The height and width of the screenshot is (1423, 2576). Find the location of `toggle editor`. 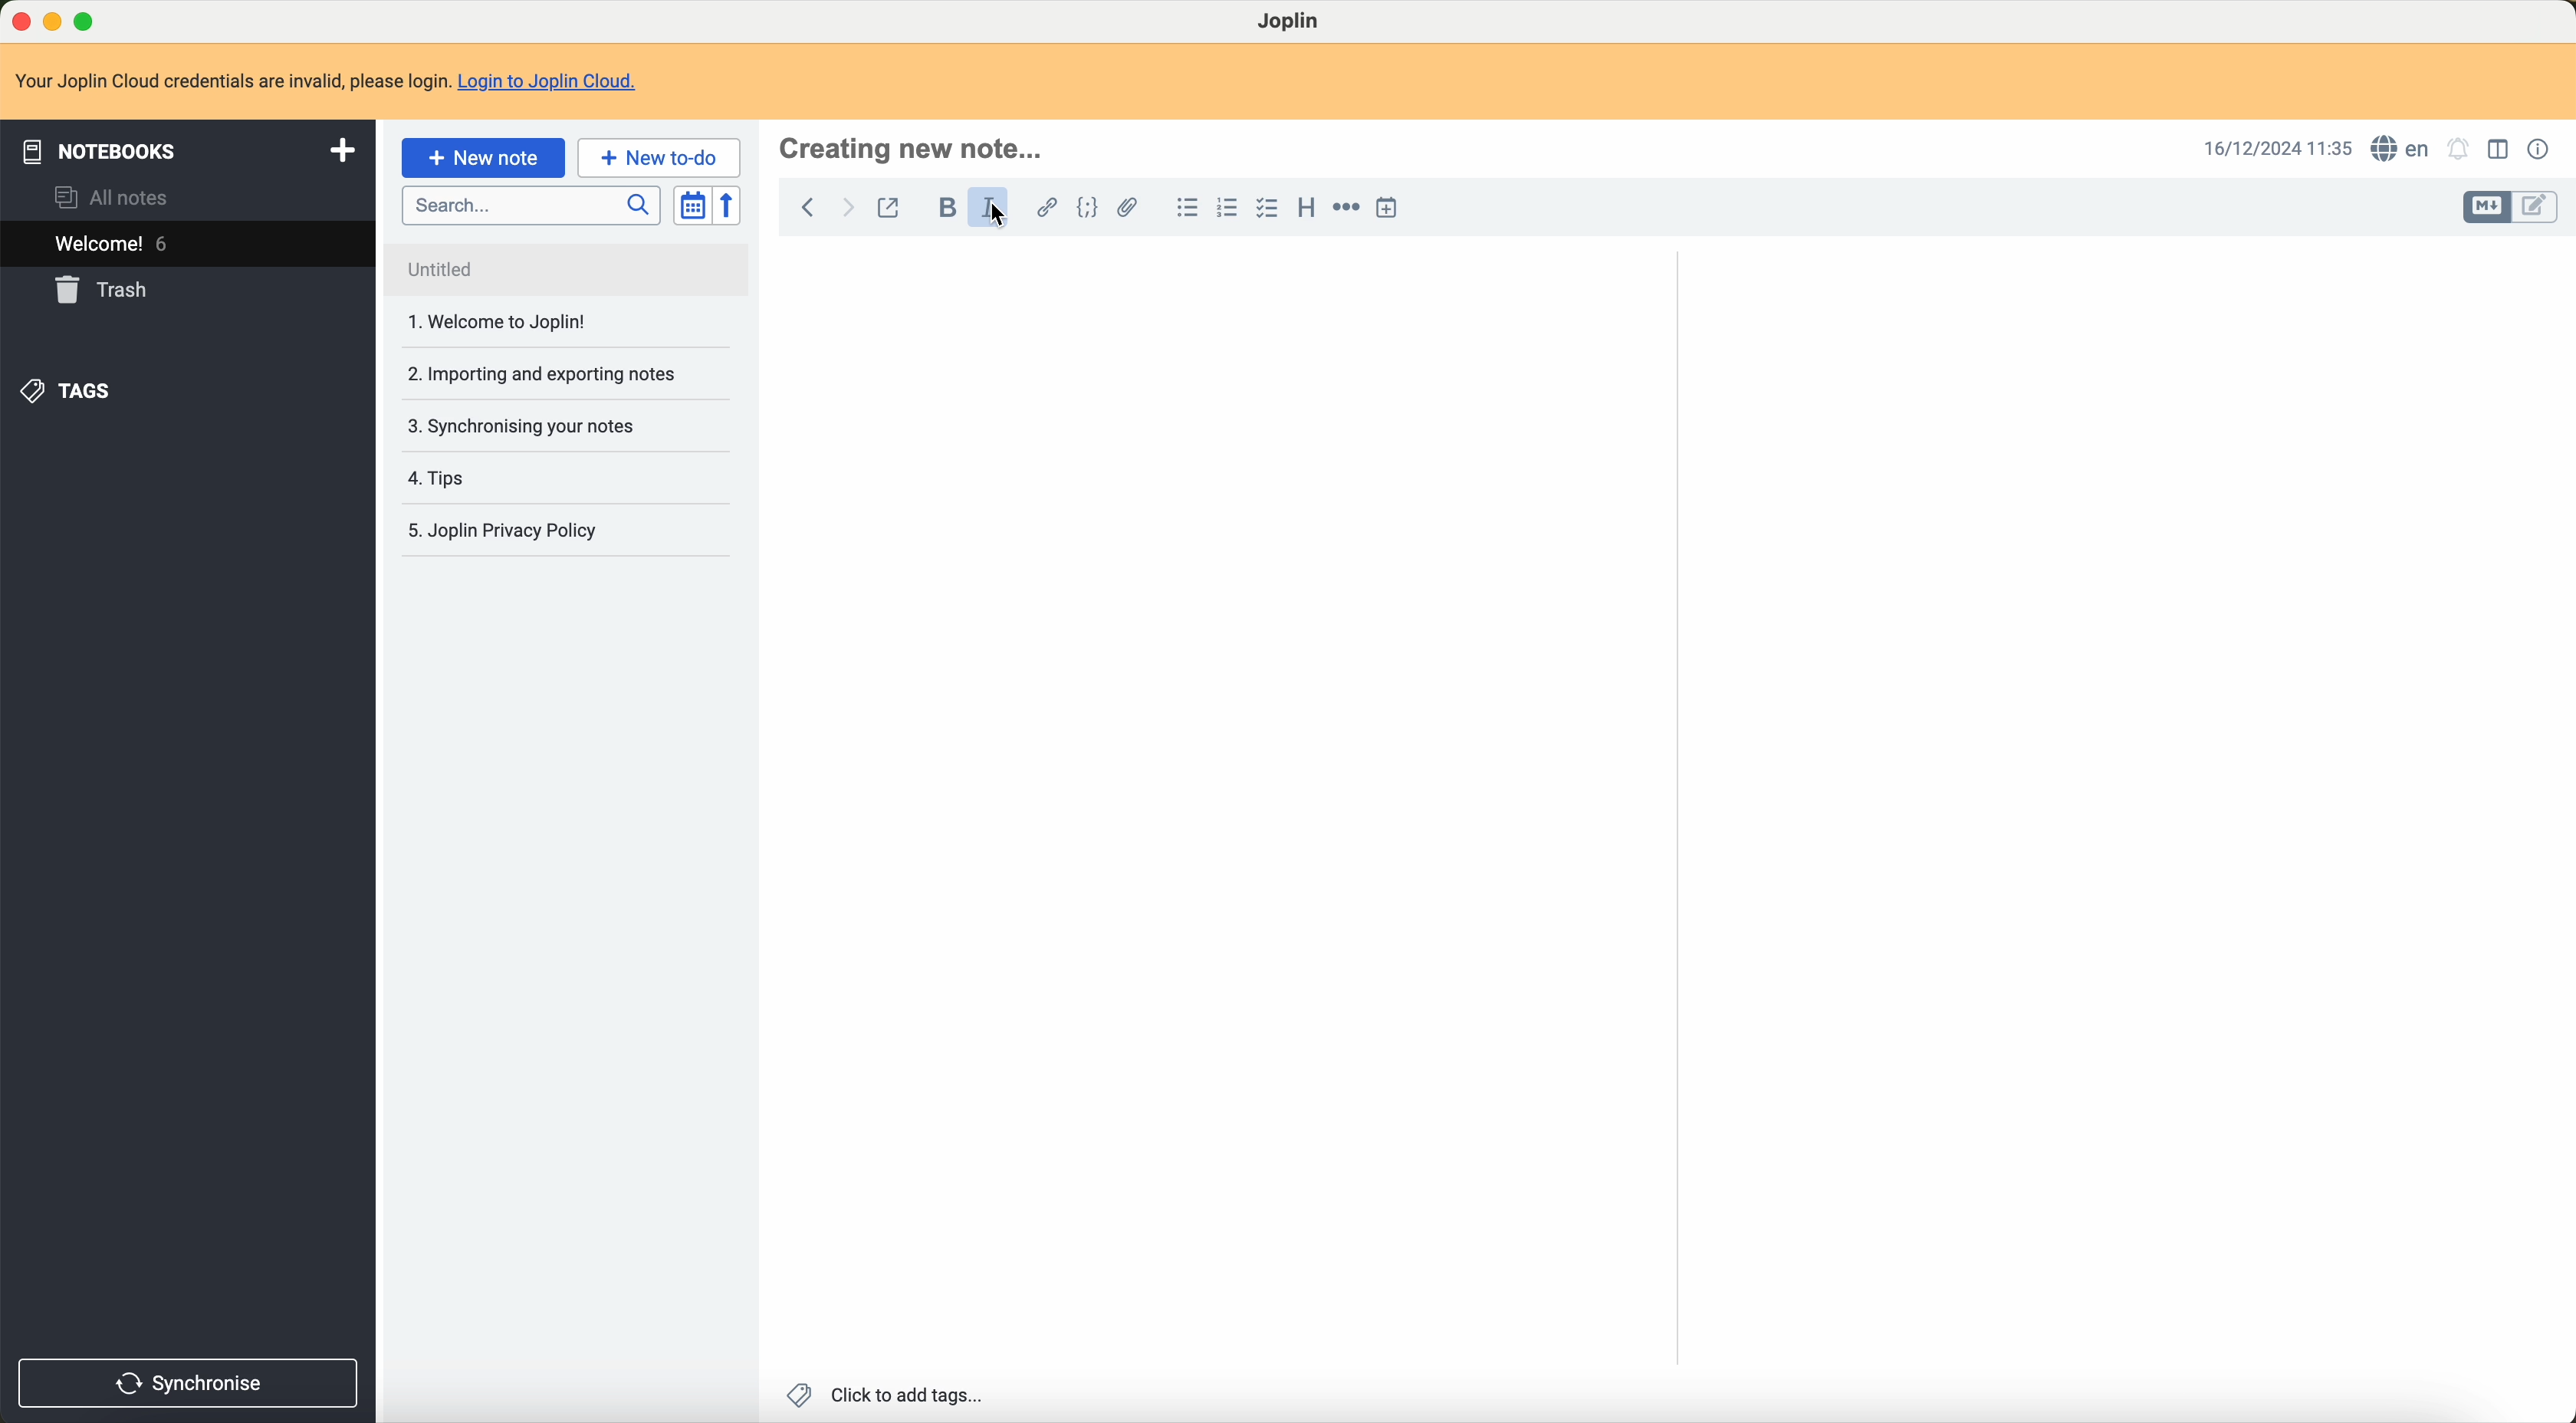

toggle editor is located at coordinates (2536, 210).